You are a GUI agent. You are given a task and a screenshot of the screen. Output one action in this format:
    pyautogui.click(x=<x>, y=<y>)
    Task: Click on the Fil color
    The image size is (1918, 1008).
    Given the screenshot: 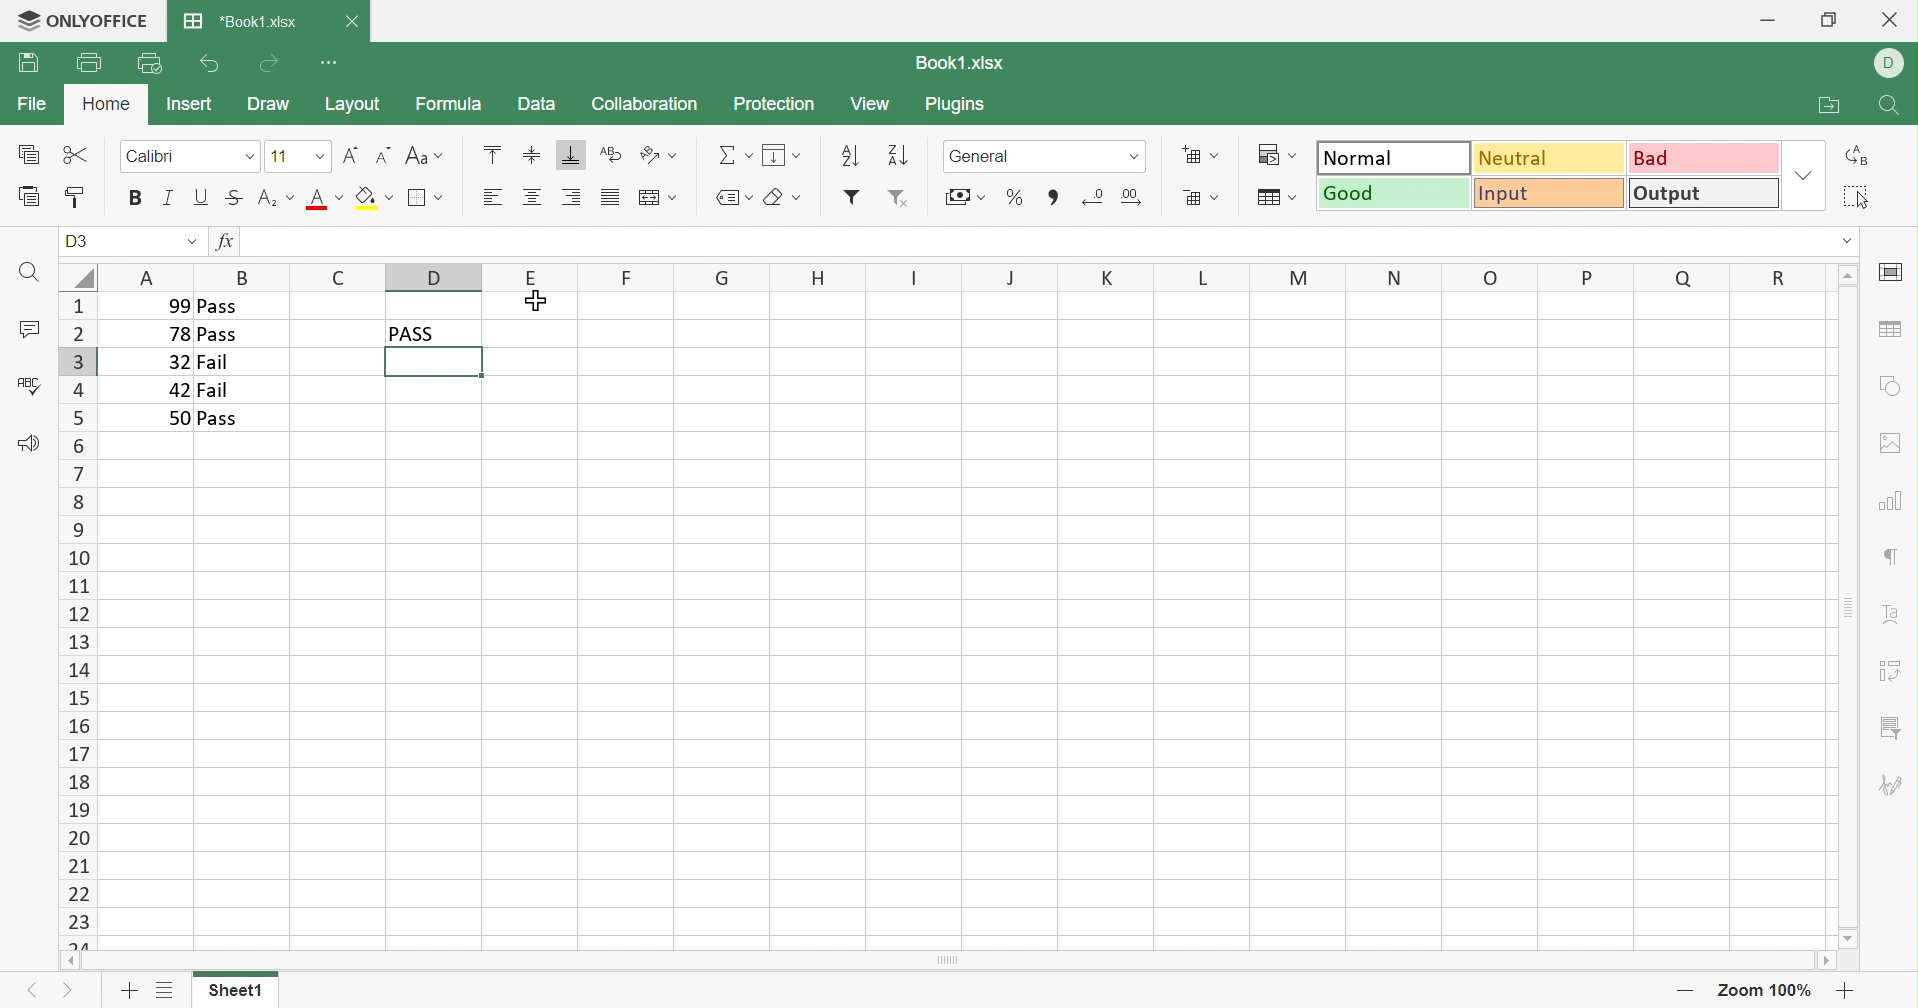 What is the action you would take?
    pyautogui.click(x=374, y=197)
    